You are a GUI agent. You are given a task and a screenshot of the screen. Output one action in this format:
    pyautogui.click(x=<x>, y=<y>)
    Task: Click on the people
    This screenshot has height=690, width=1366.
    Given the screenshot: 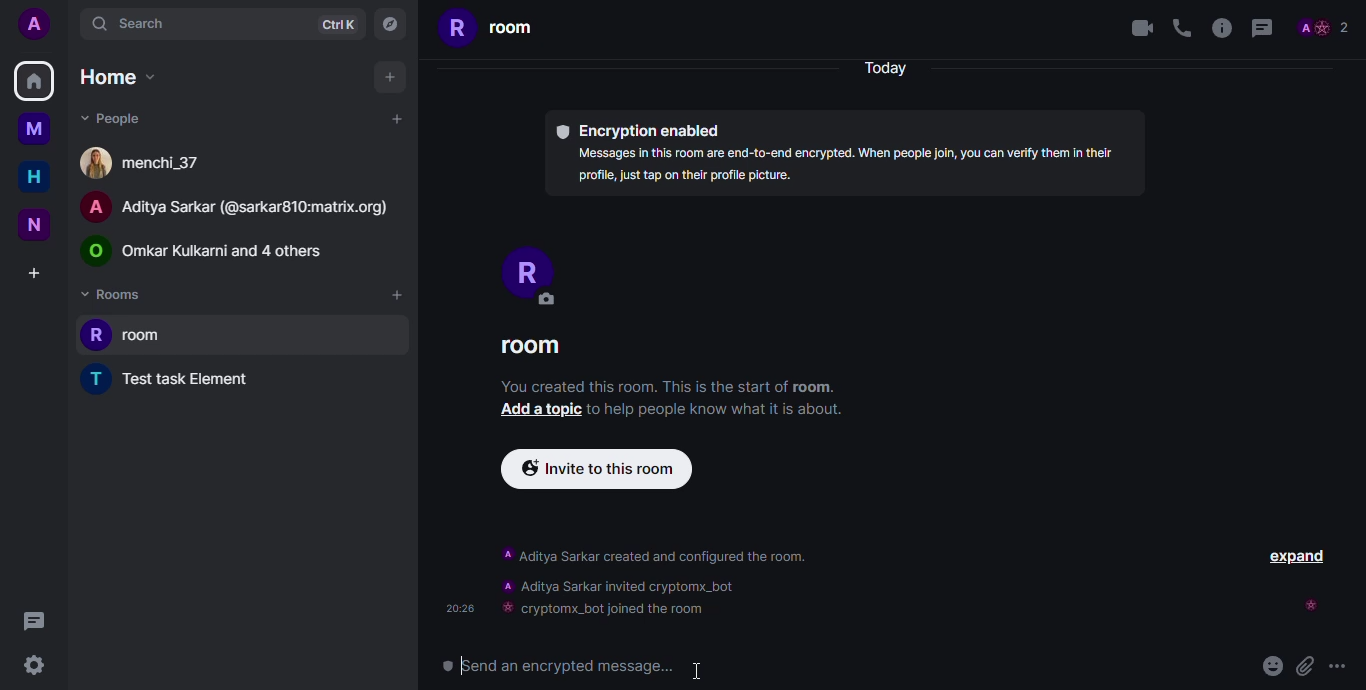 What is the action you would take?
    pyautogui.click(x=122, y=118)
    